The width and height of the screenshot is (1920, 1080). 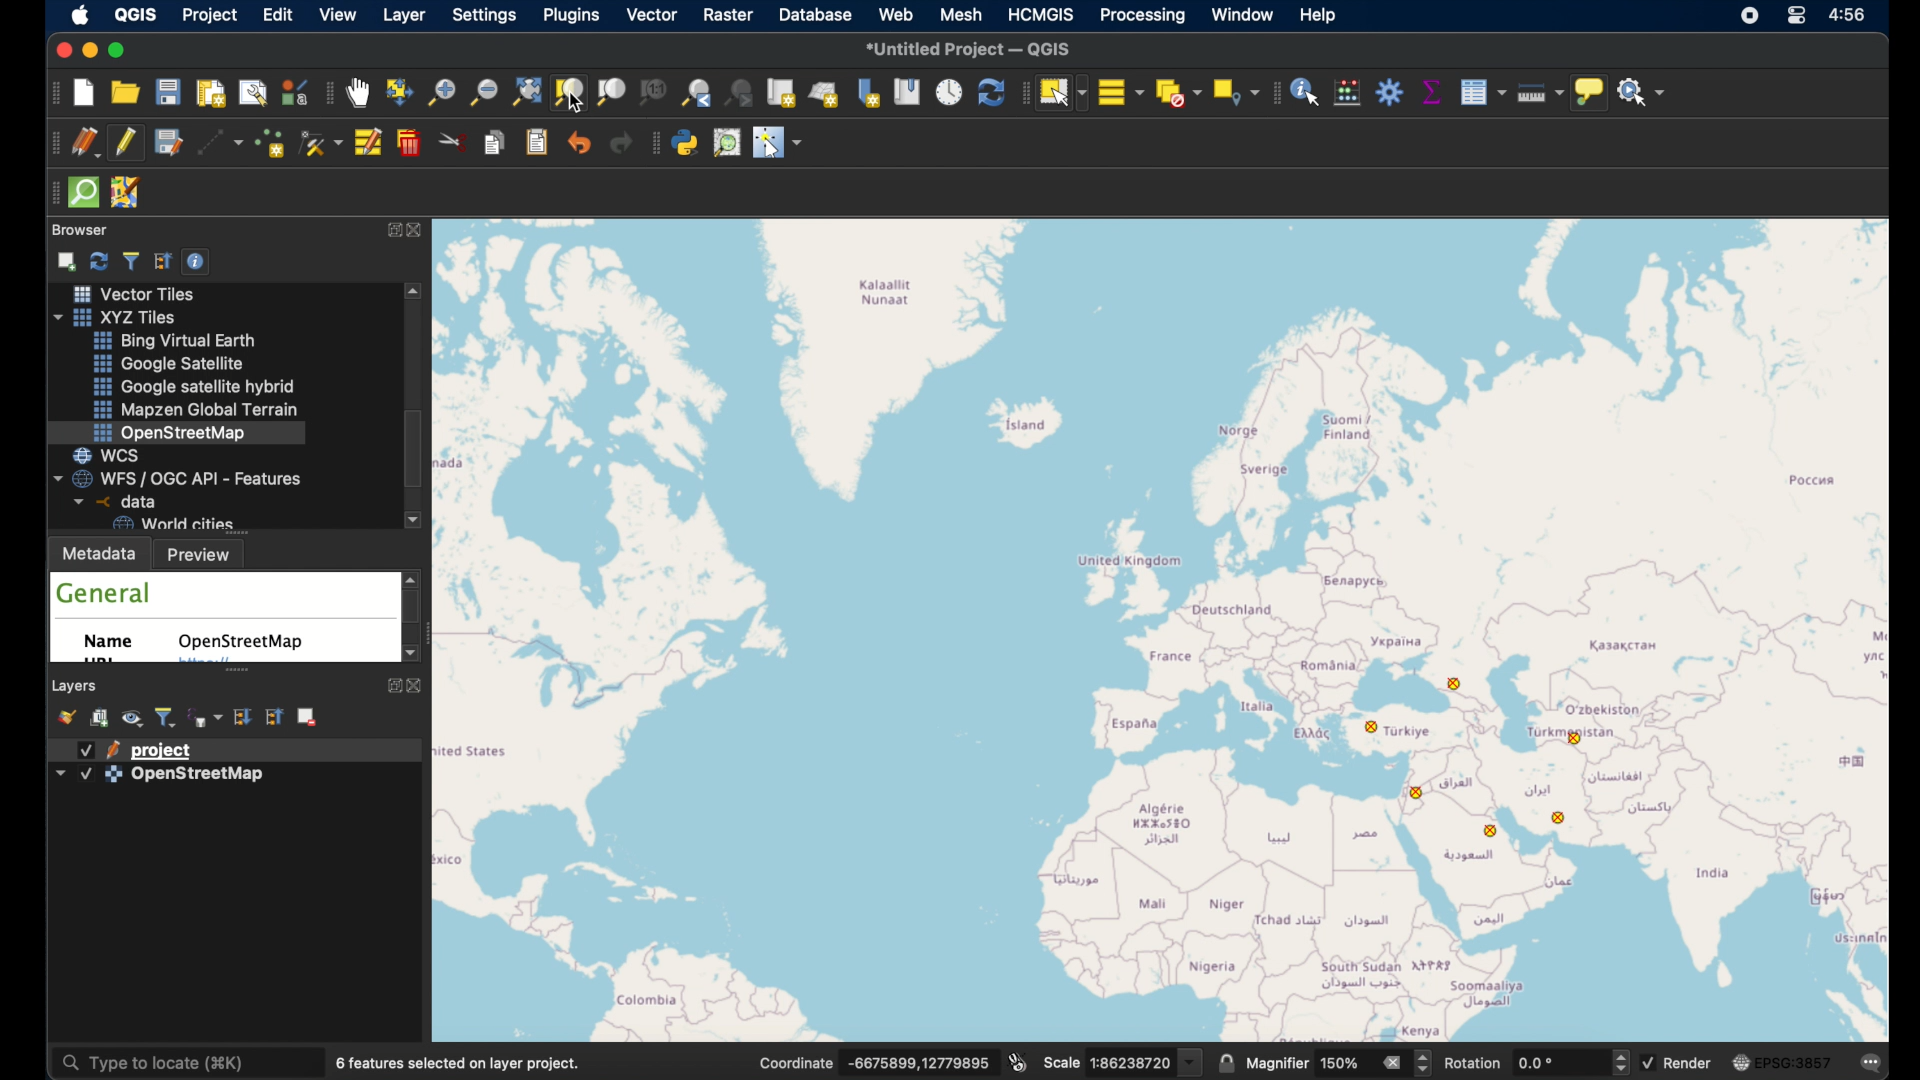 What do you see at coordinates (59, 49) in the screenshot?
I see `close` at bounding box center [59, 49].